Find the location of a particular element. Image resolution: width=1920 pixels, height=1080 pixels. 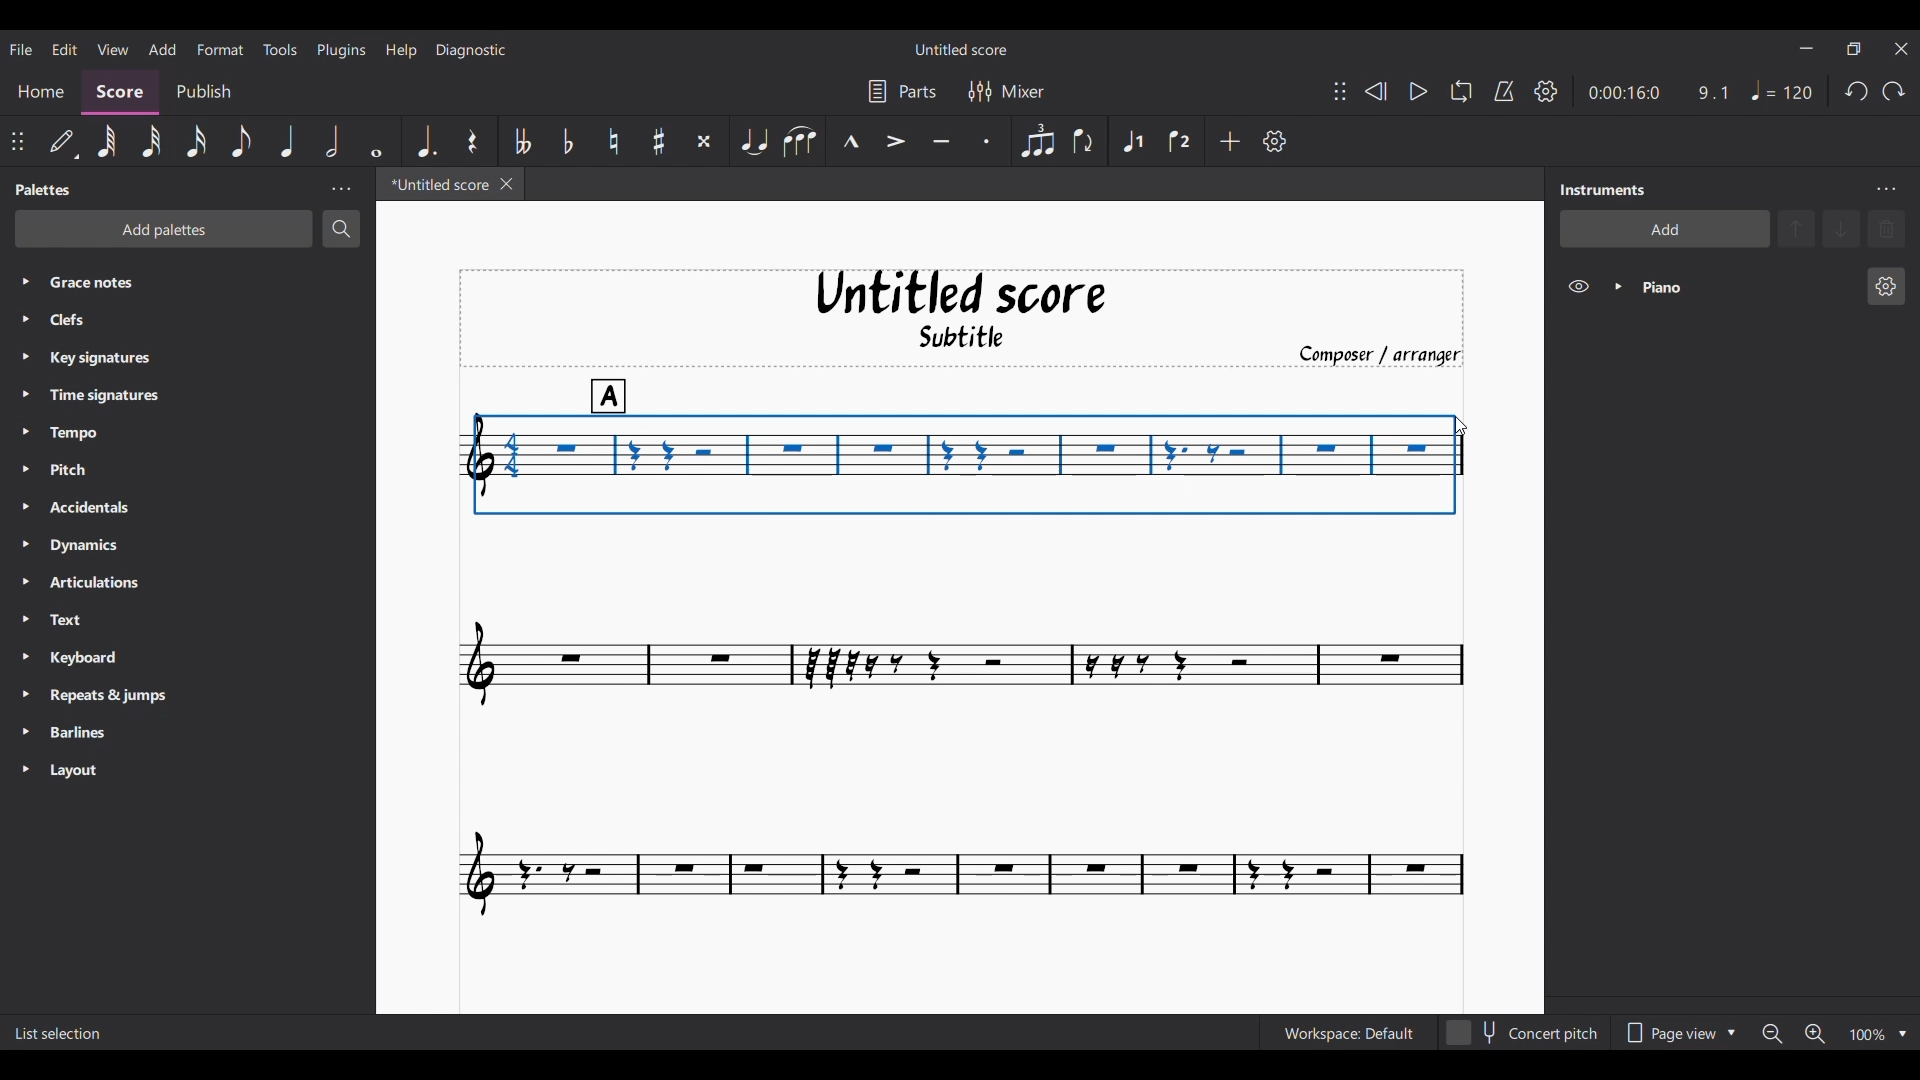

Play is located at coordinates (1418, 91).